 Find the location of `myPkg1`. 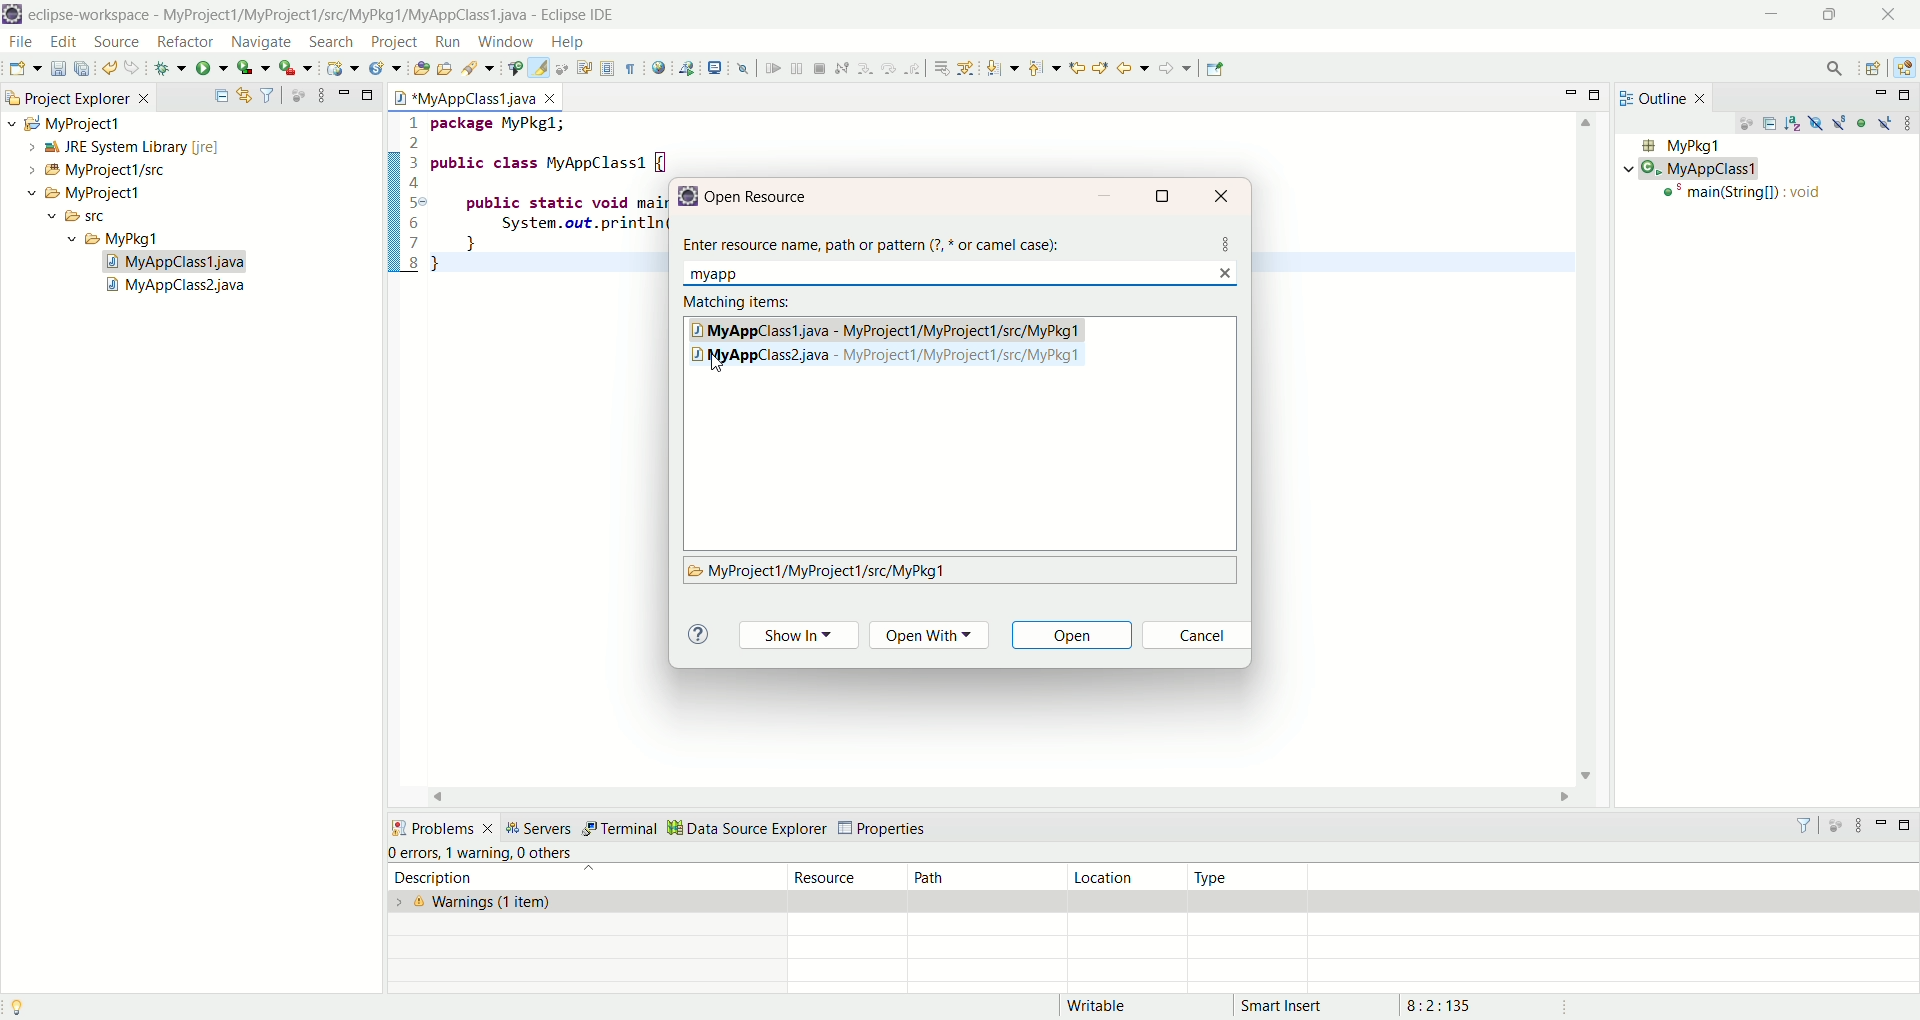

myPkg1 is located at coordinates (1679, 146).